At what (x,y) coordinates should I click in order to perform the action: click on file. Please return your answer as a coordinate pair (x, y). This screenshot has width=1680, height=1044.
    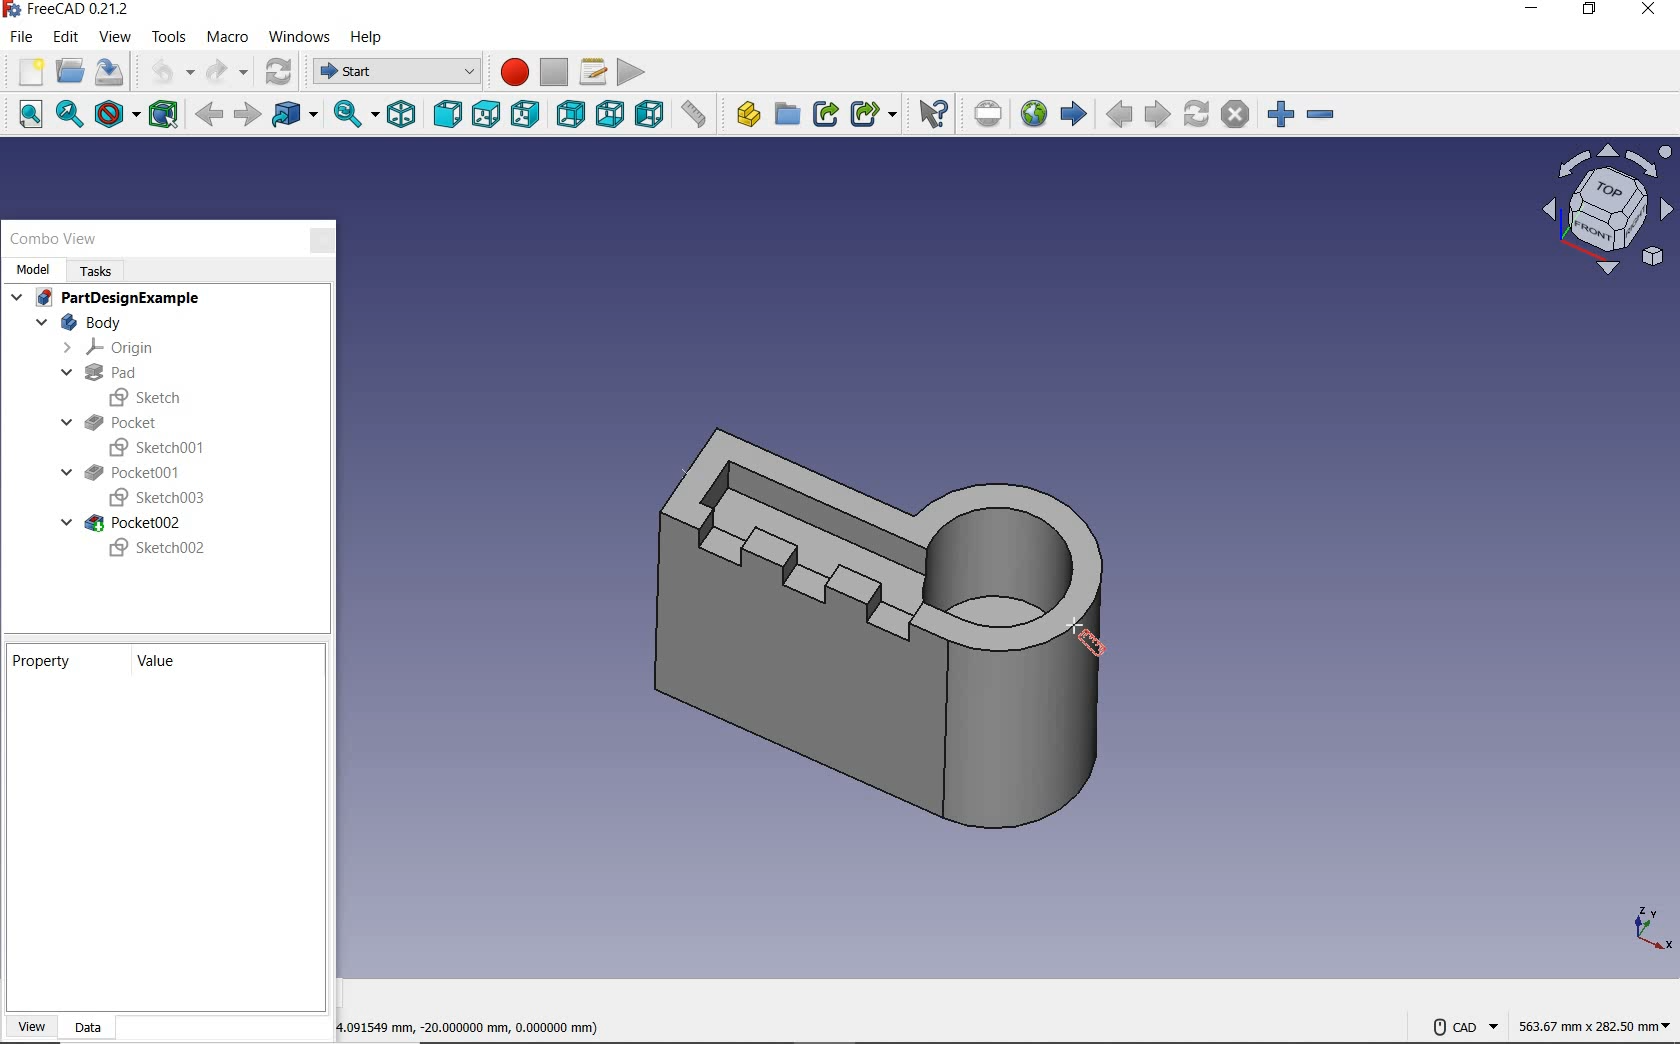
    Looking at the image, I should click on (18, 39).